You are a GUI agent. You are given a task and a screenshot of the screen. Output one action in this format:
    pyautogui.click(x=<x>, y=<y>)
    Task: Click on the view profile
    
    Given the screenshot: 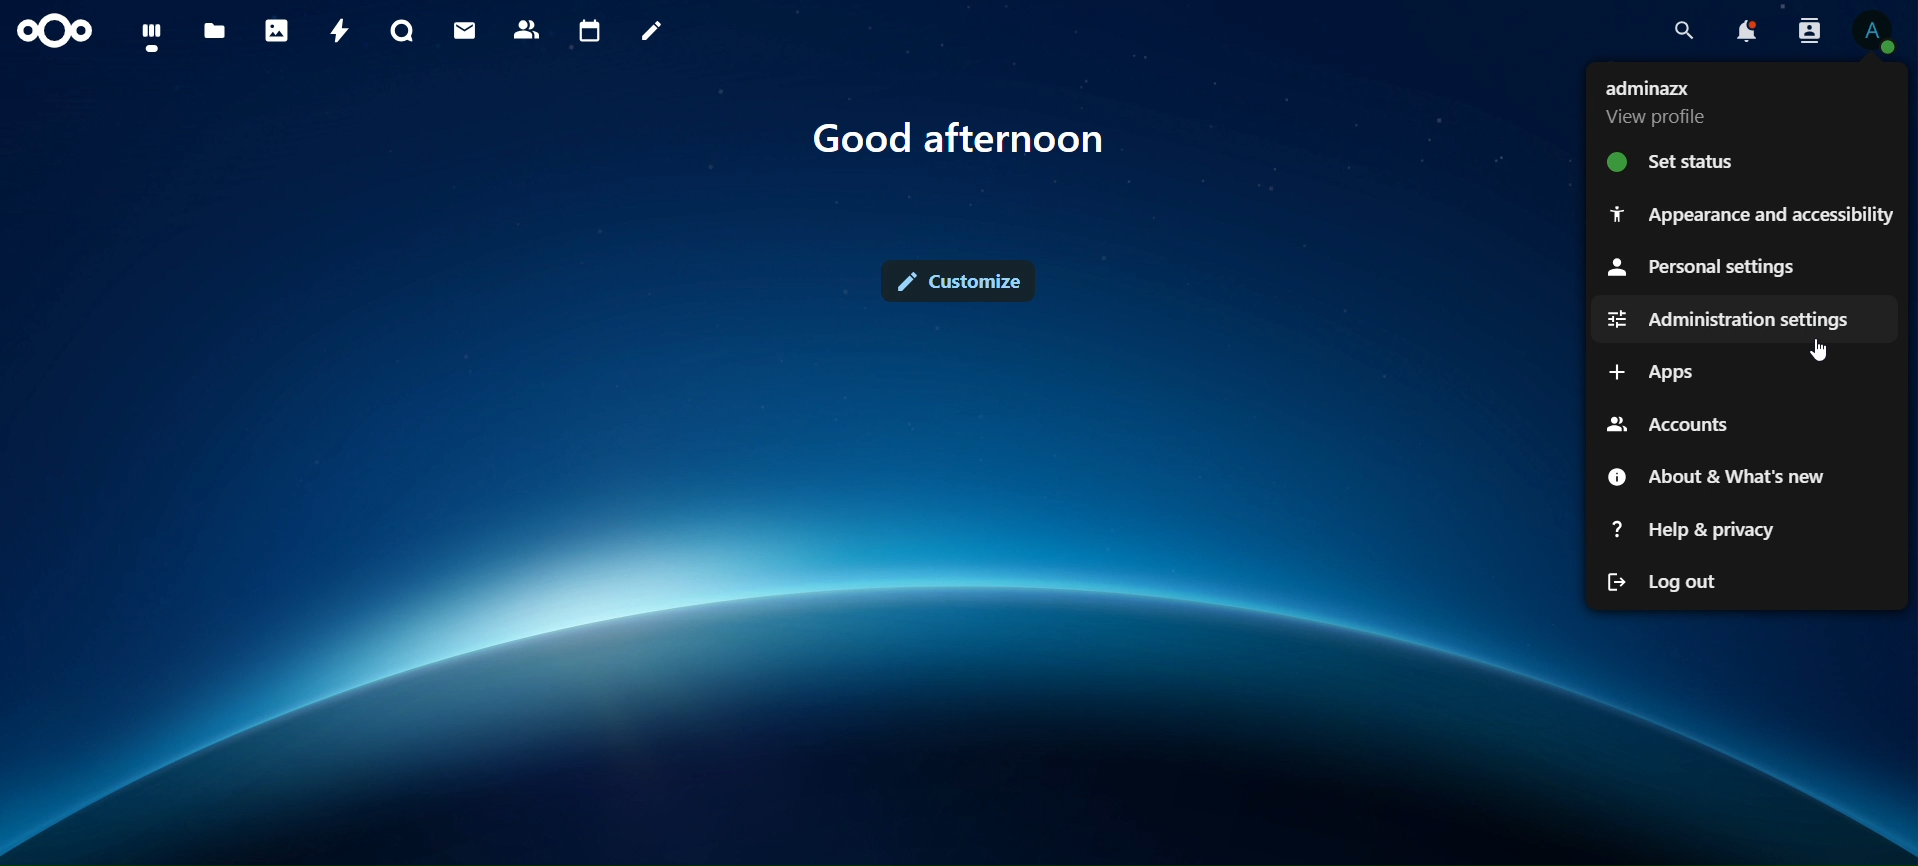 What is the action you would take?
    pyautogui.click(x=1663, y=103)
    